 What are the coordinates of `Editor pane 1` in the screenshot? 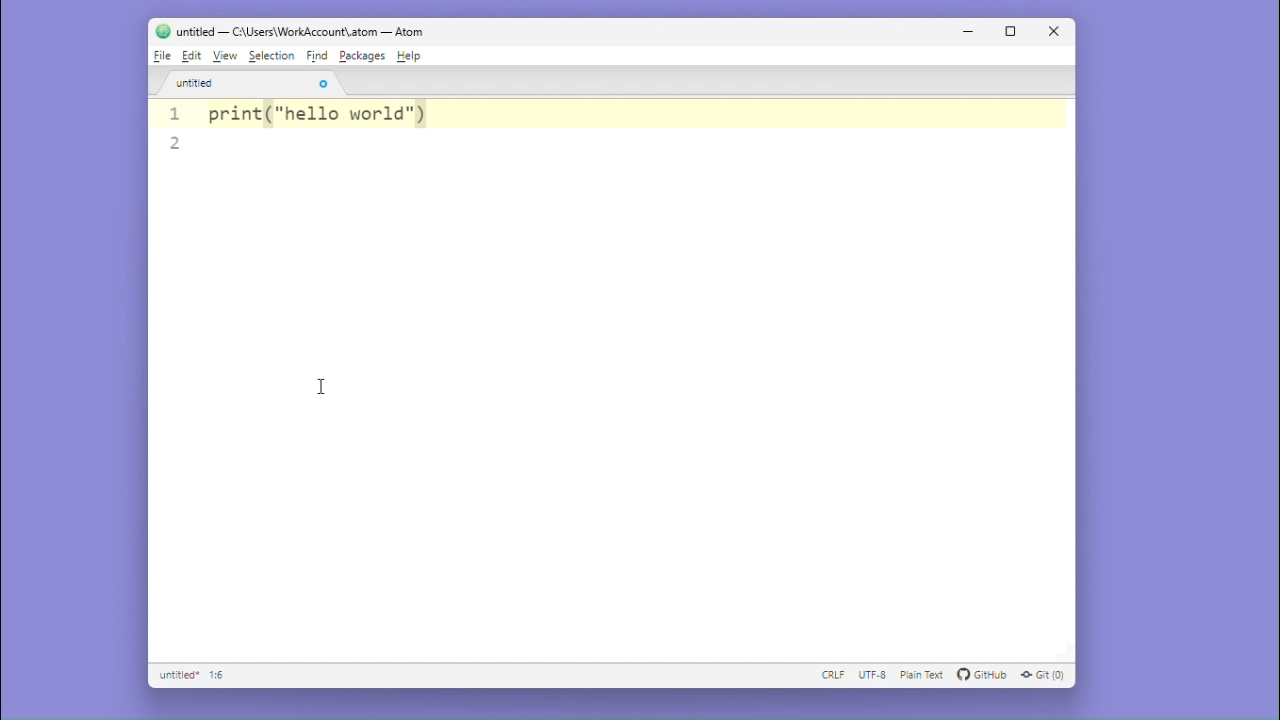 It's located at (612, 261).